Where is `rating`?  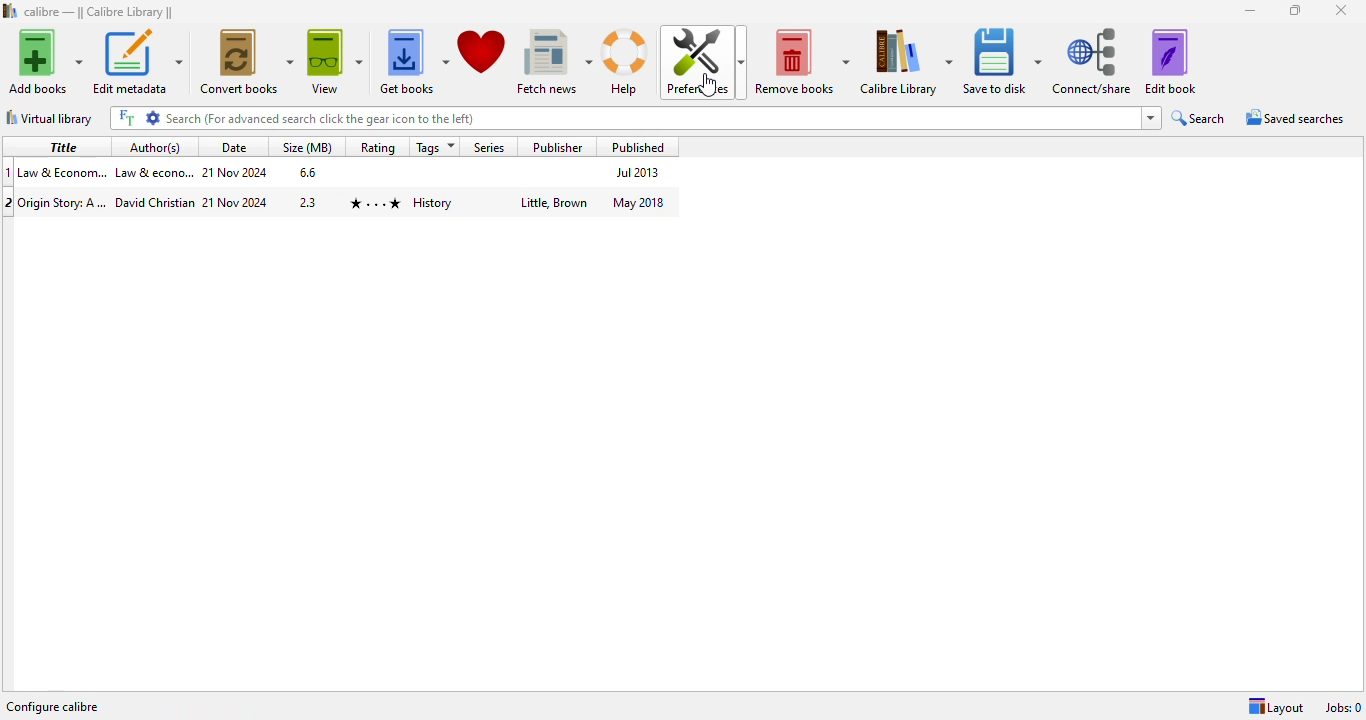
rating is located at coordinates (377, 147).